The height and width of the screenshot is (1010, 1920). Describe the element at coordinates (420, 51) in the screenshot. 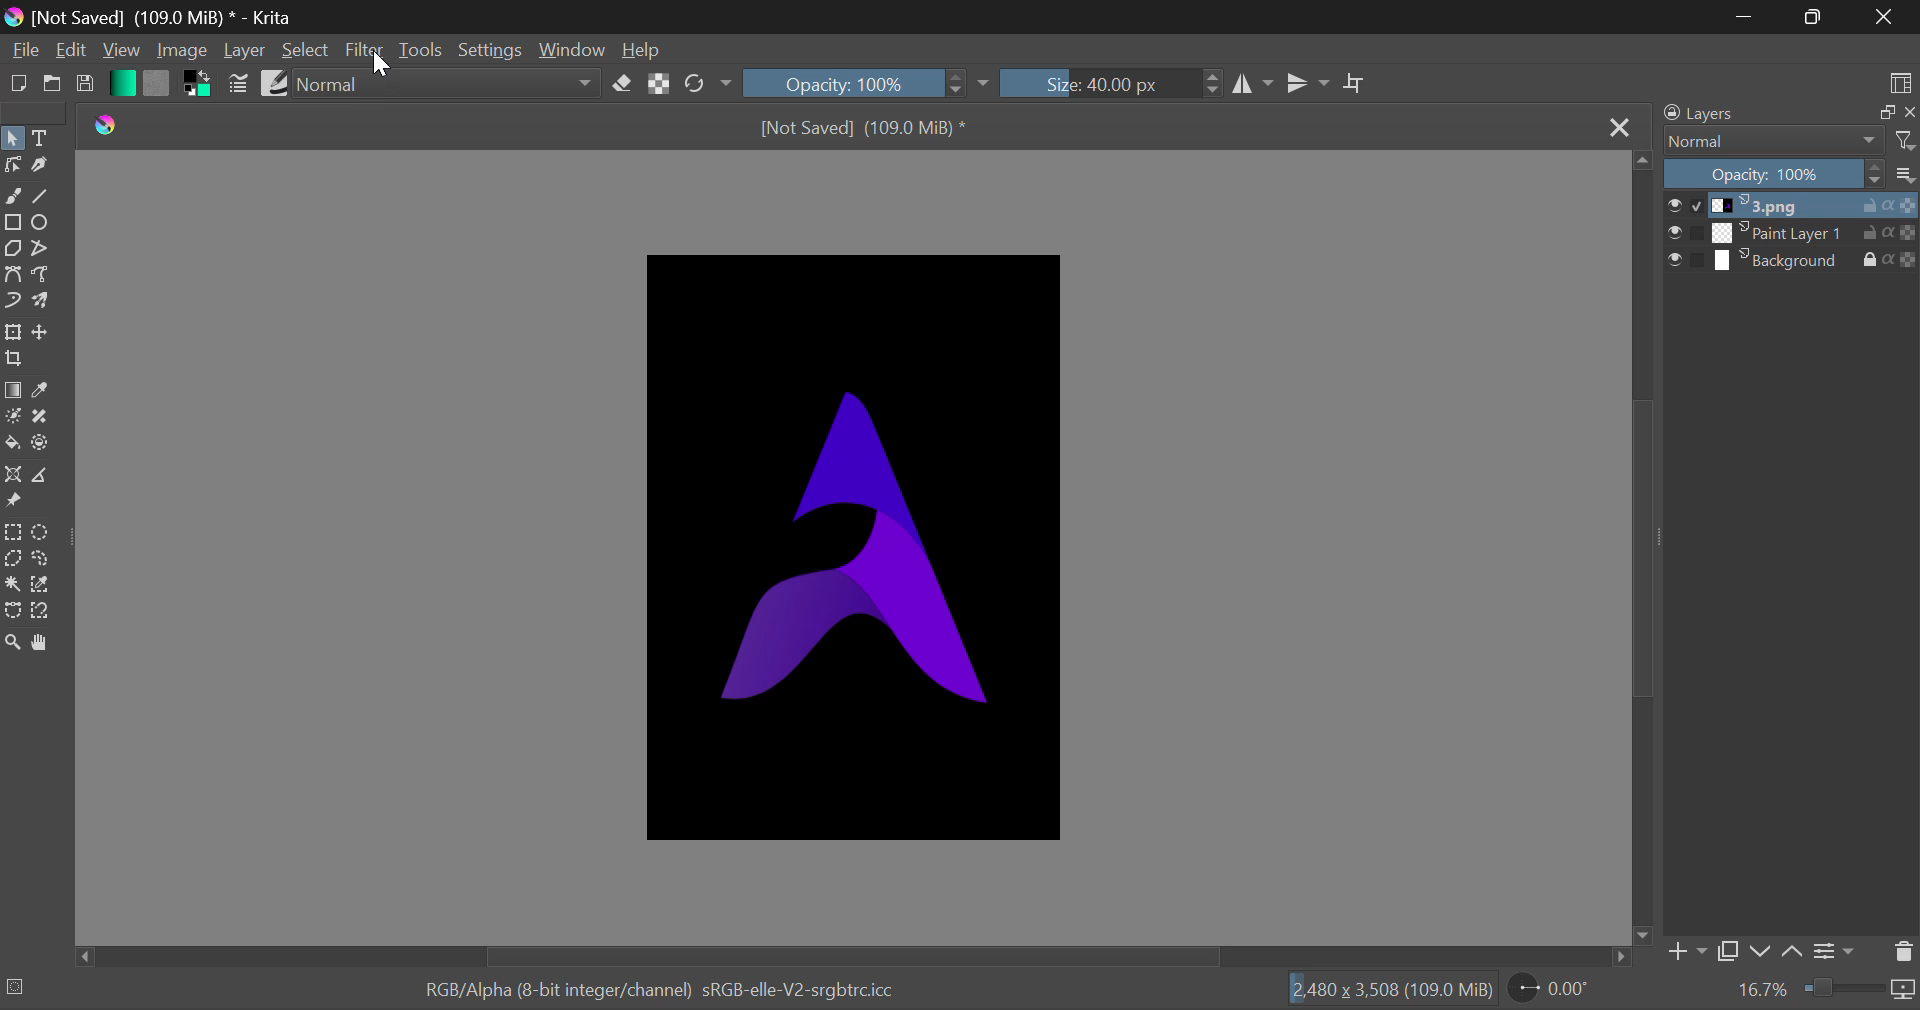

I see `Tools` at that location.